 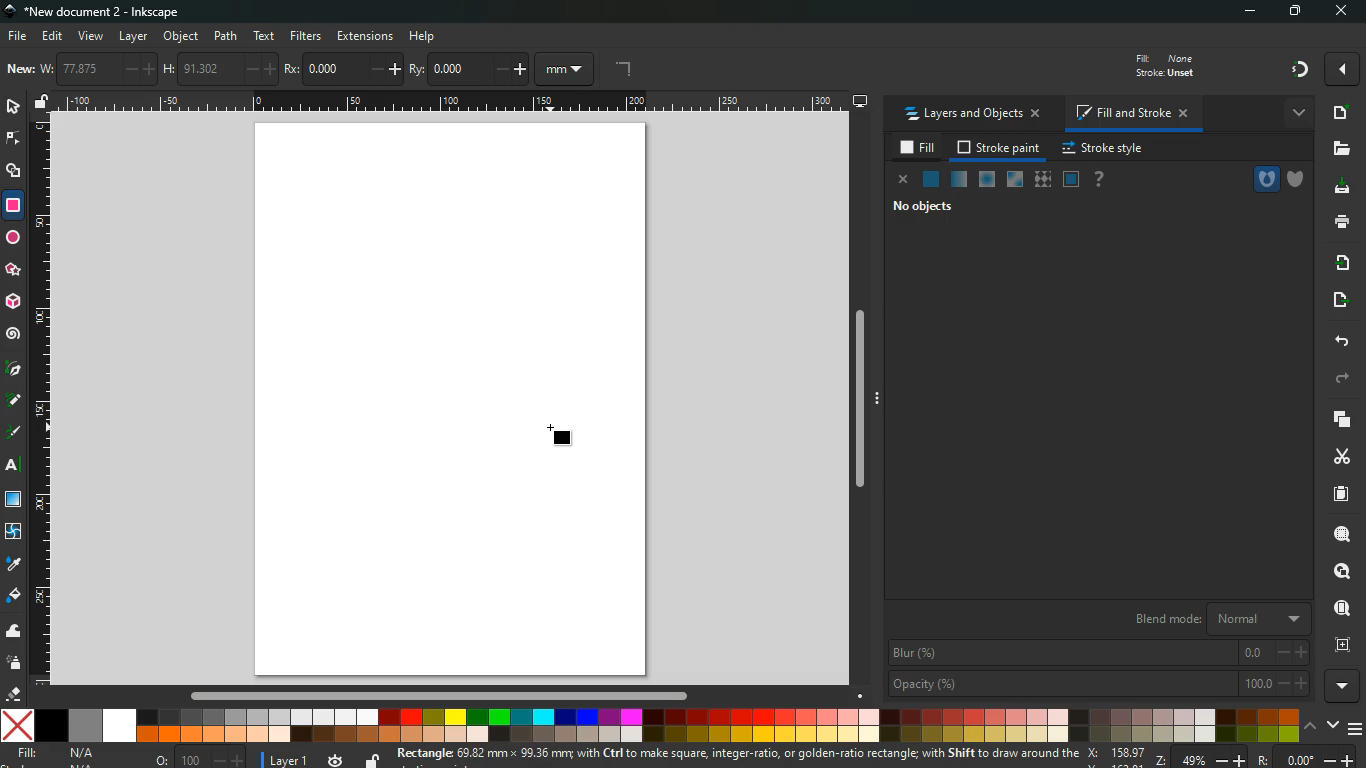 What do you see at coordinates (195, 758) in the screenshot?
I see `o` at bounding box center [195, 758].